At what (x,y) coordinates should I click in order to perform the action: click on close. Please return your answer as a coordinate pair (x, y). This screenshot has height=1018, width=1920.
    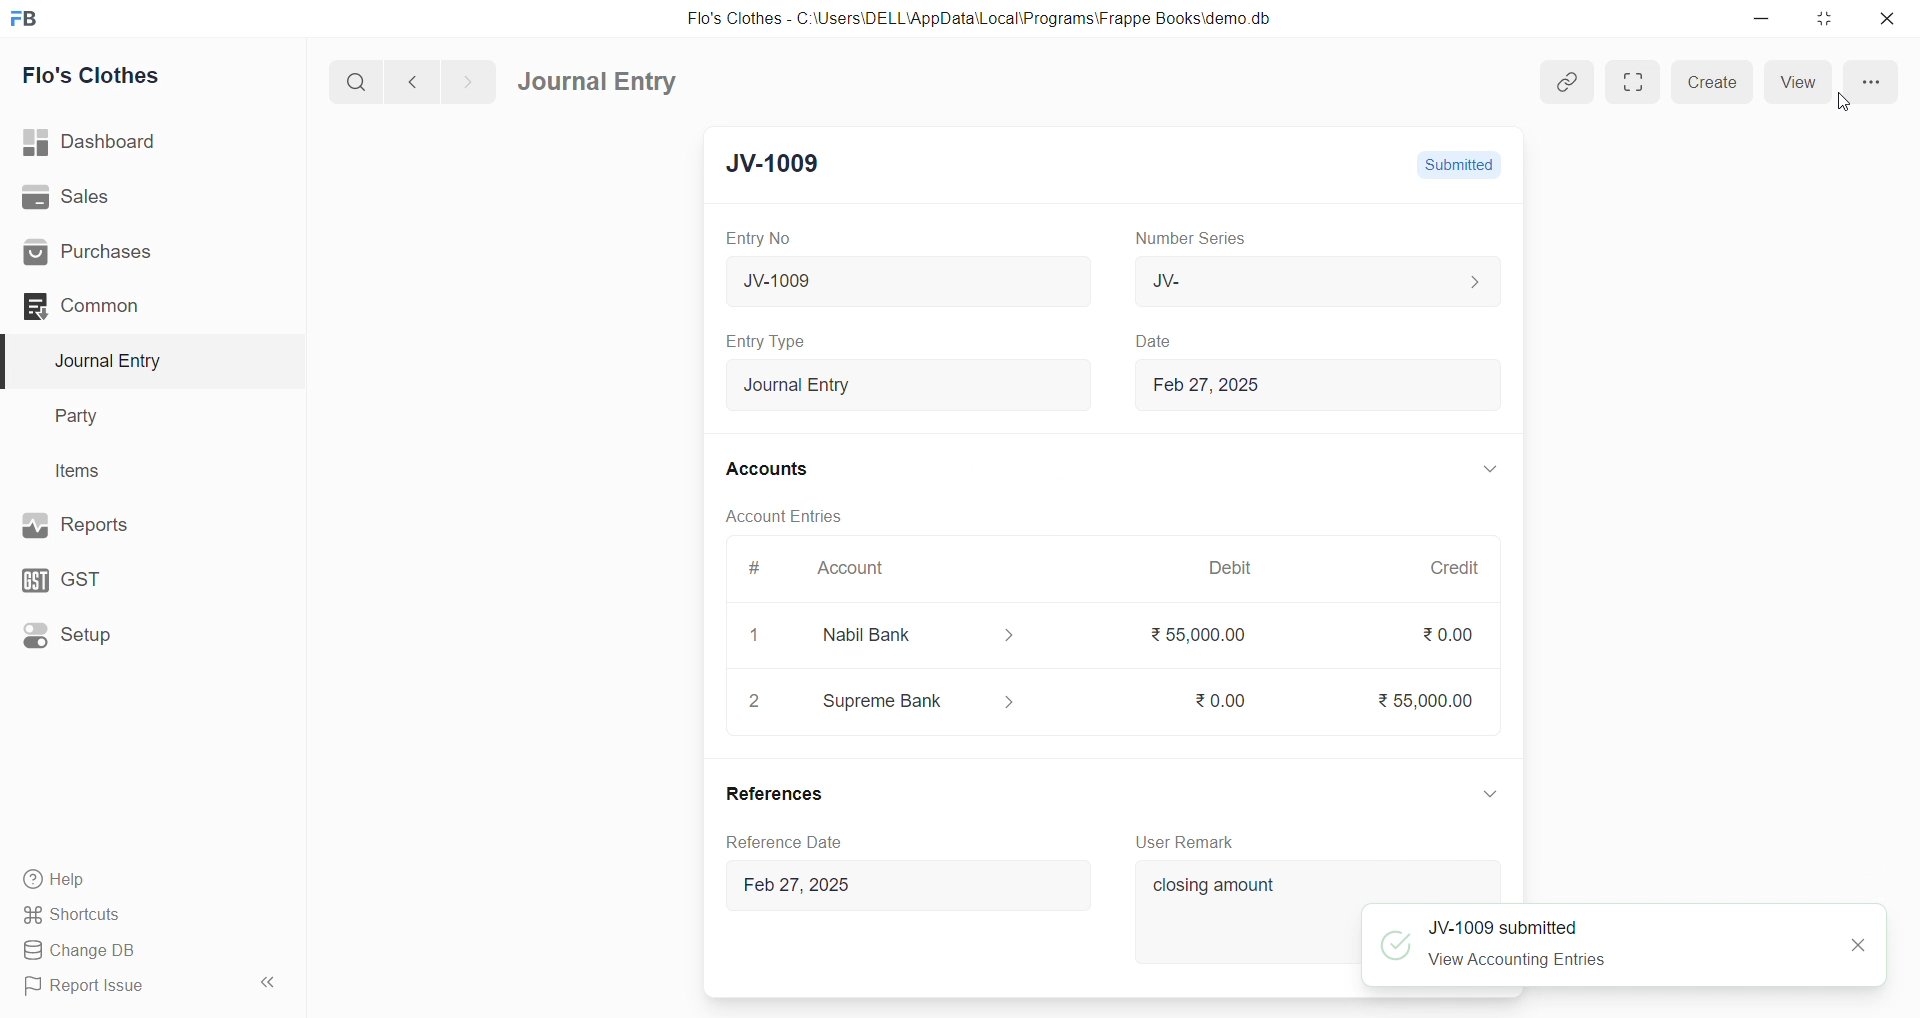
    Looking at the image, I should click on (1889, 18).